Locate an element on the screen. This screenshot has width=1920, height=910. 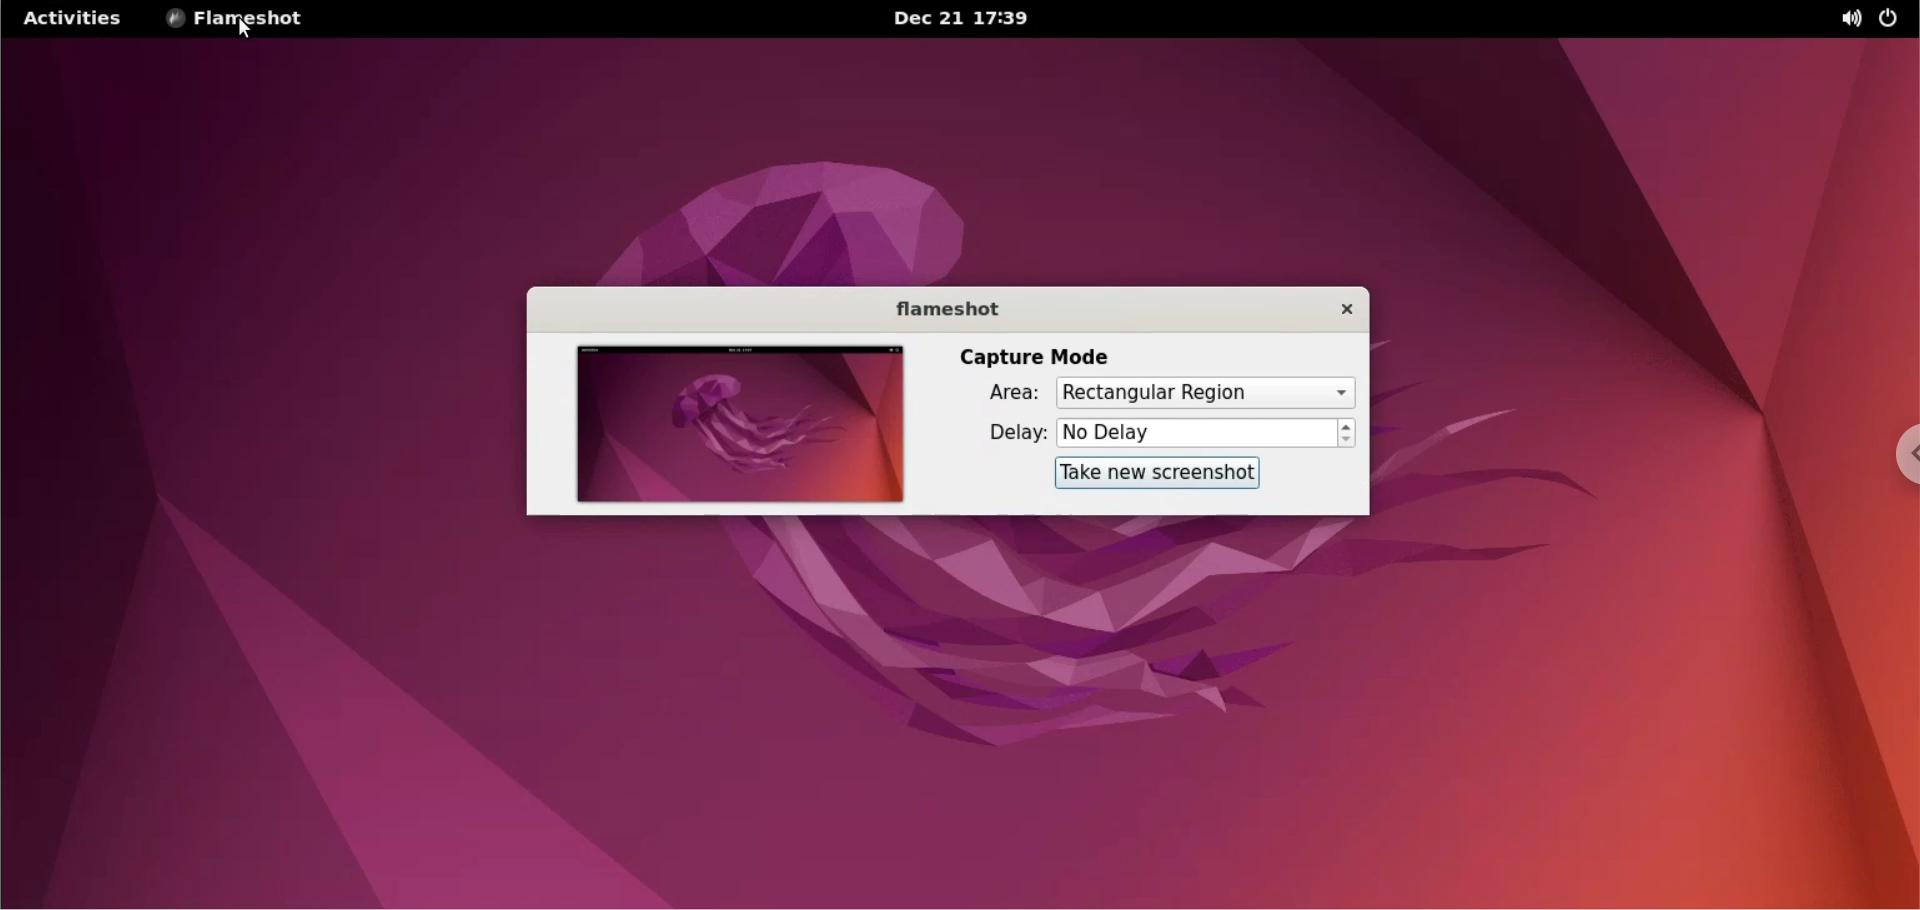
flameshot menu is located at coordinates (239, 20).